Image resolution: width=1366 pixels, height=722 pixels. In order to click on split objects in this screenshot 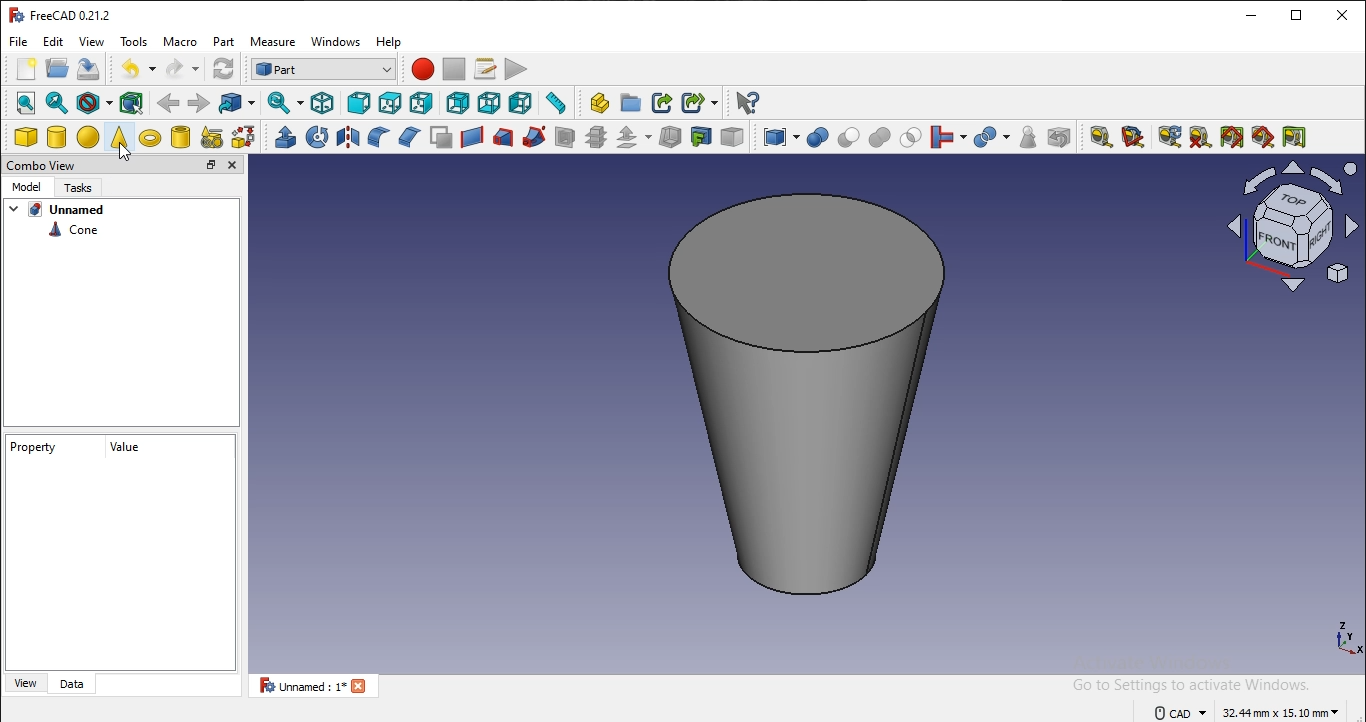, I will do `click(987, 137)`.